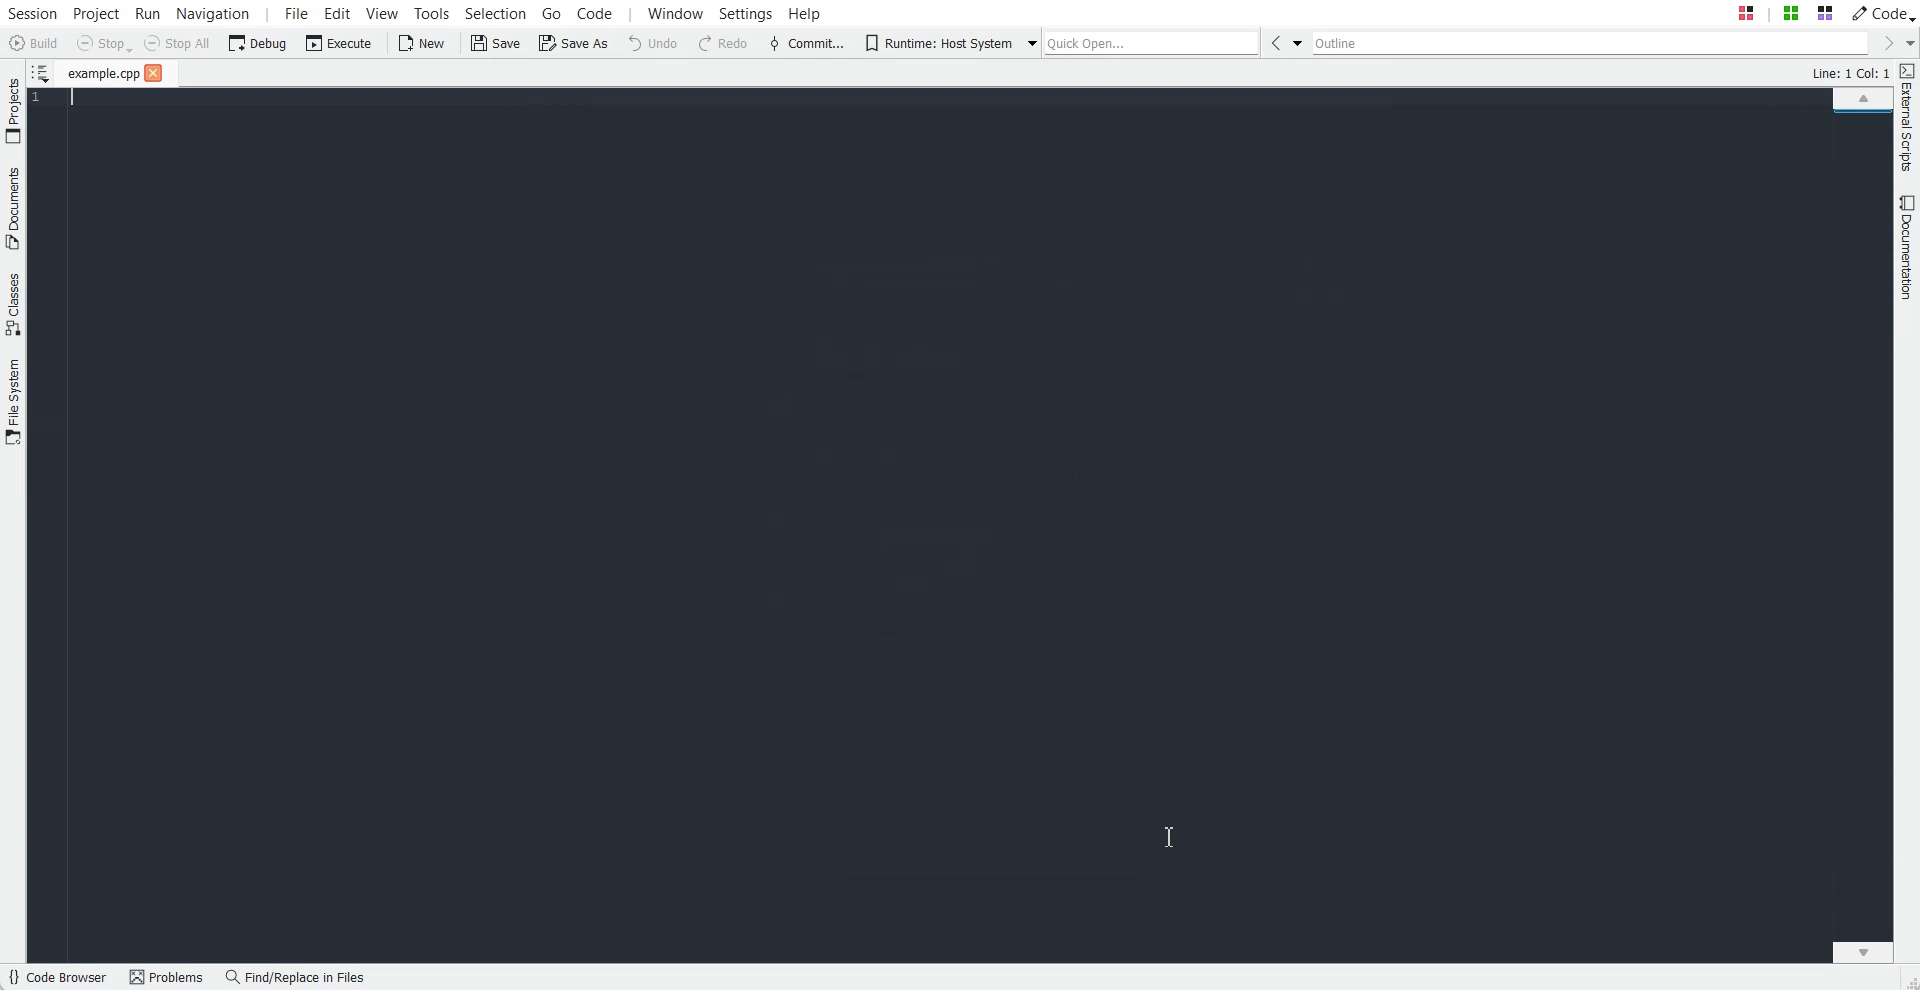 This screenshot has width=1920, height=990. Describe the element at coordinates (339, 43) in the screenshot. I see `Execute` at that location.